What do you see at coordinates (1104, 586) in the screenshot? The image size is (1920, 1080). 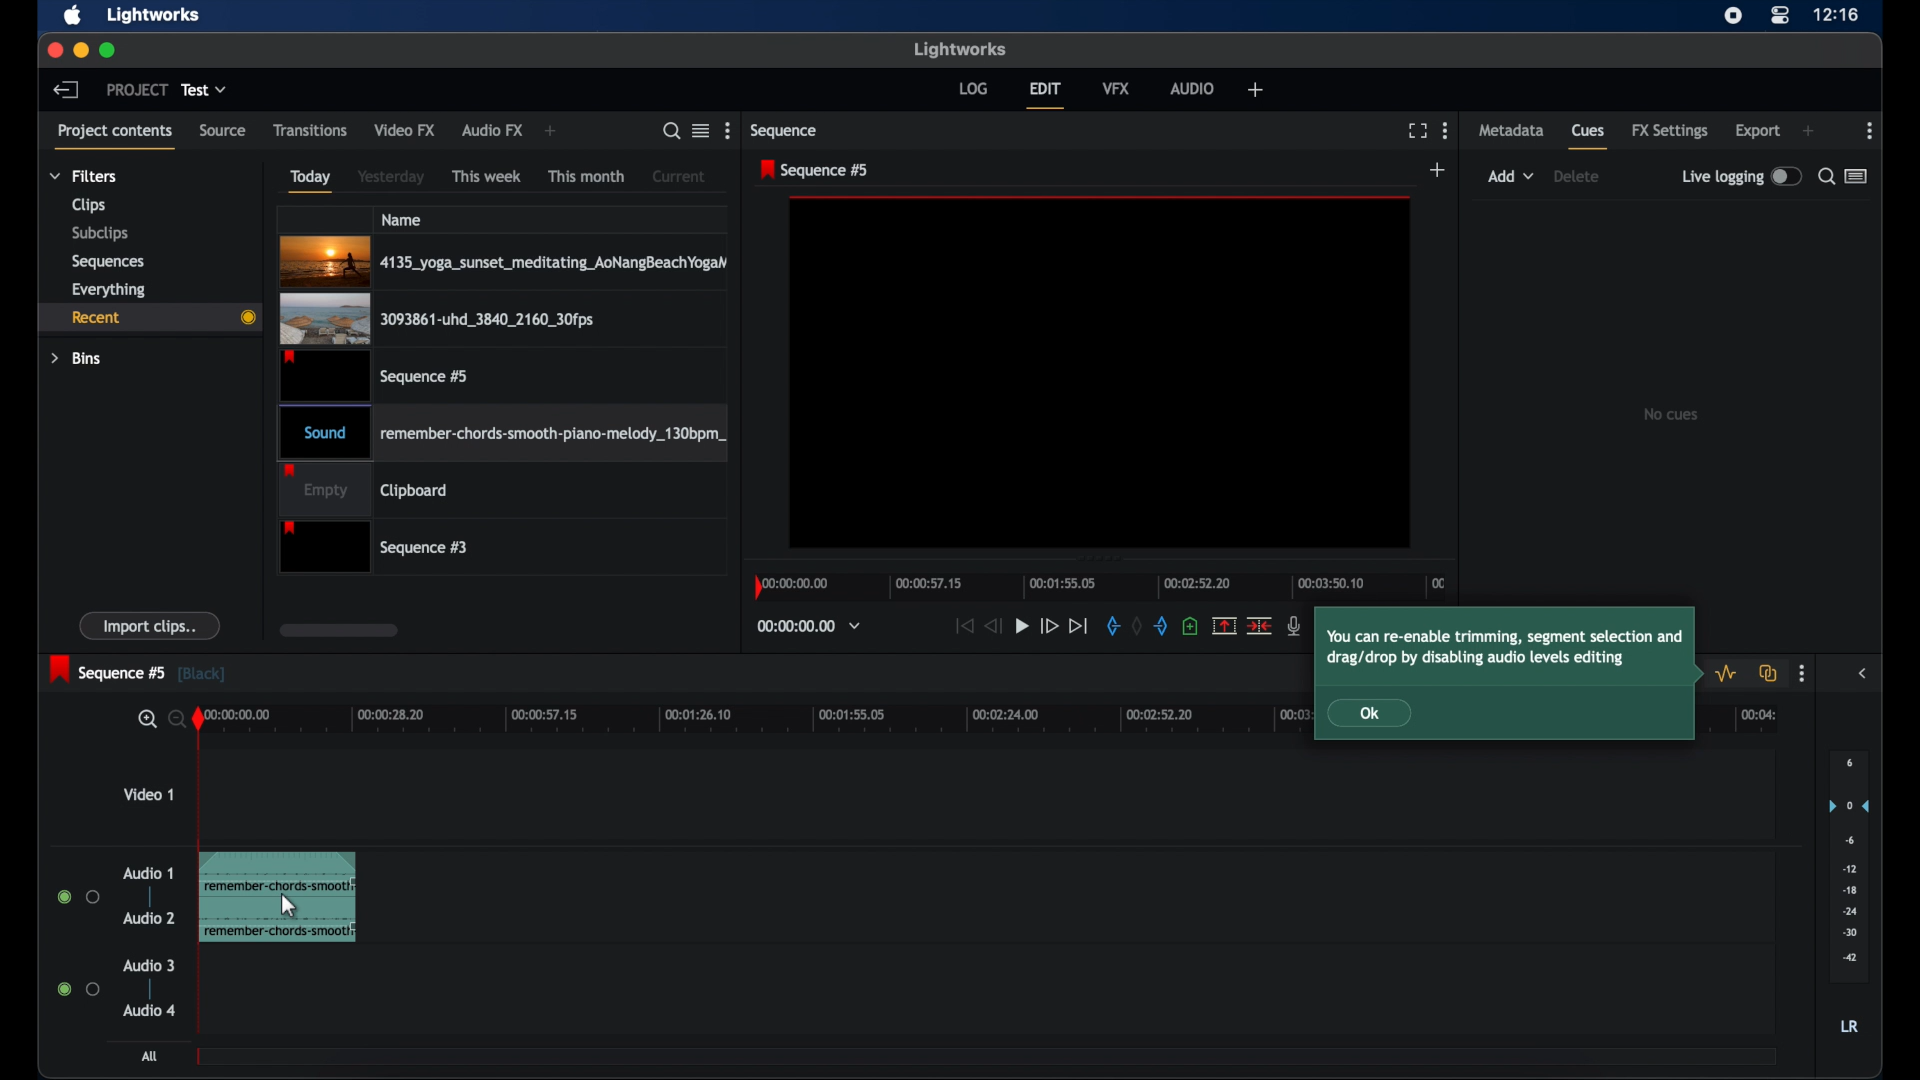 I see `timeline` at bounding box center [1104, 586].